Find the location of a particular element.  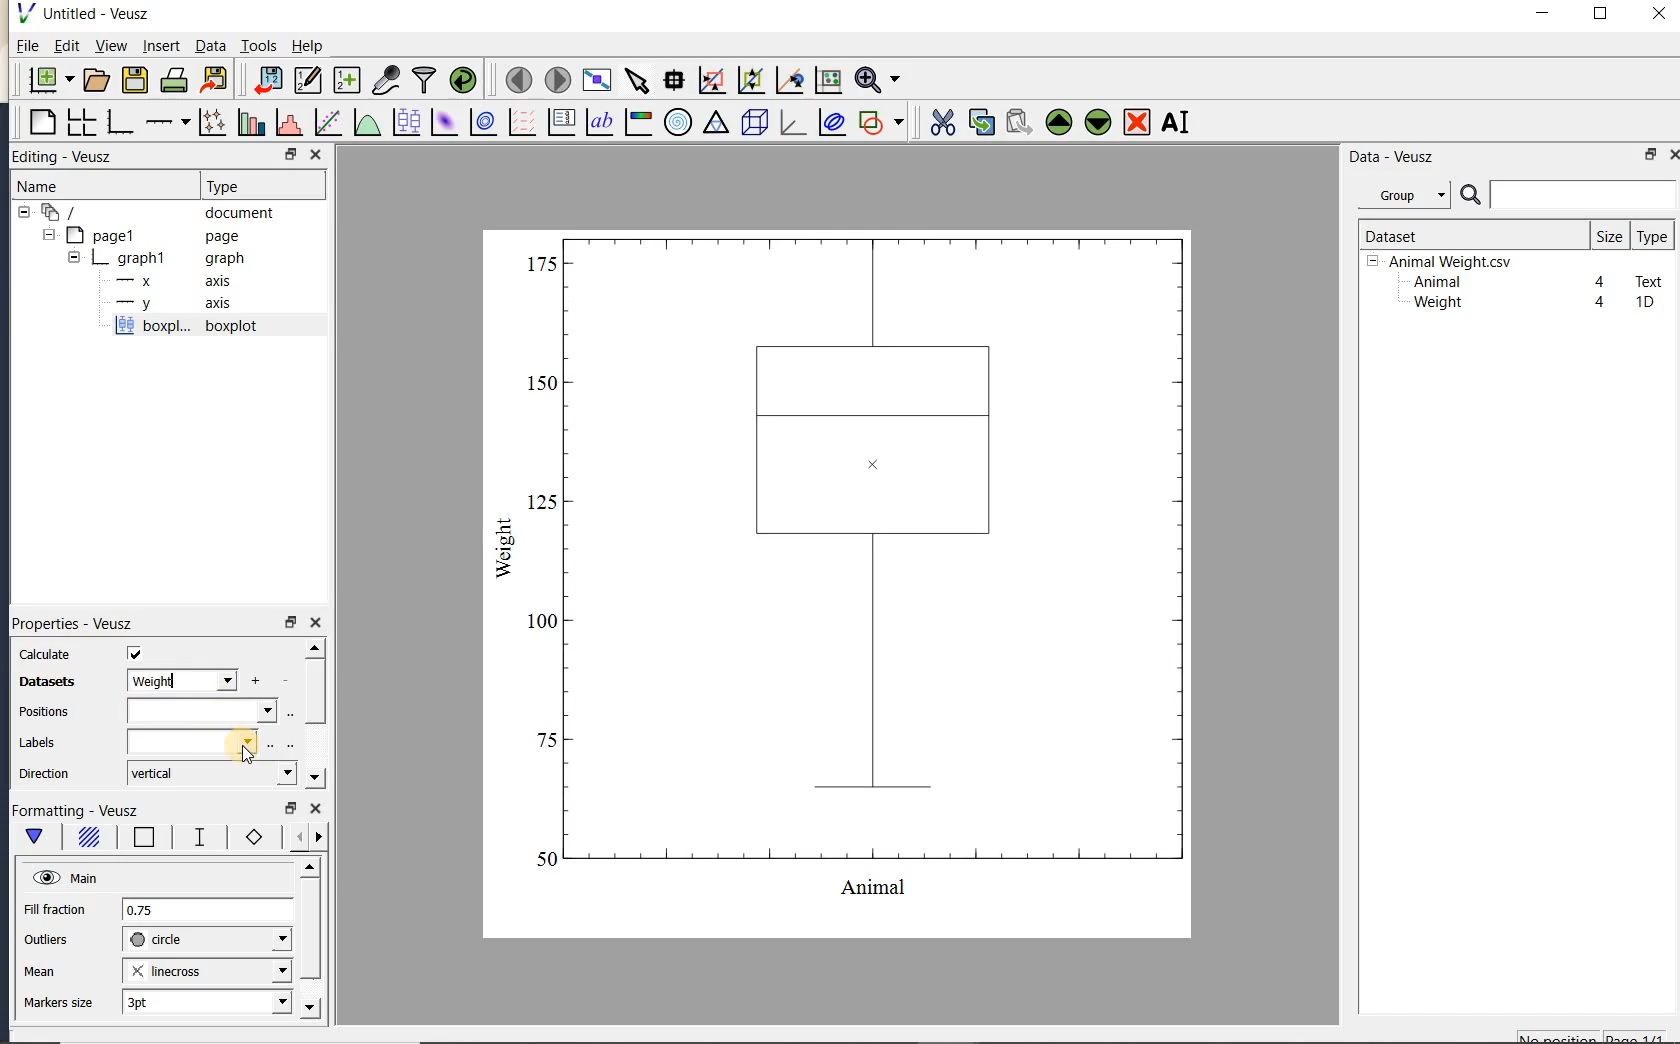

paste widget from the clipboard is located at coordinates (1019, 124).